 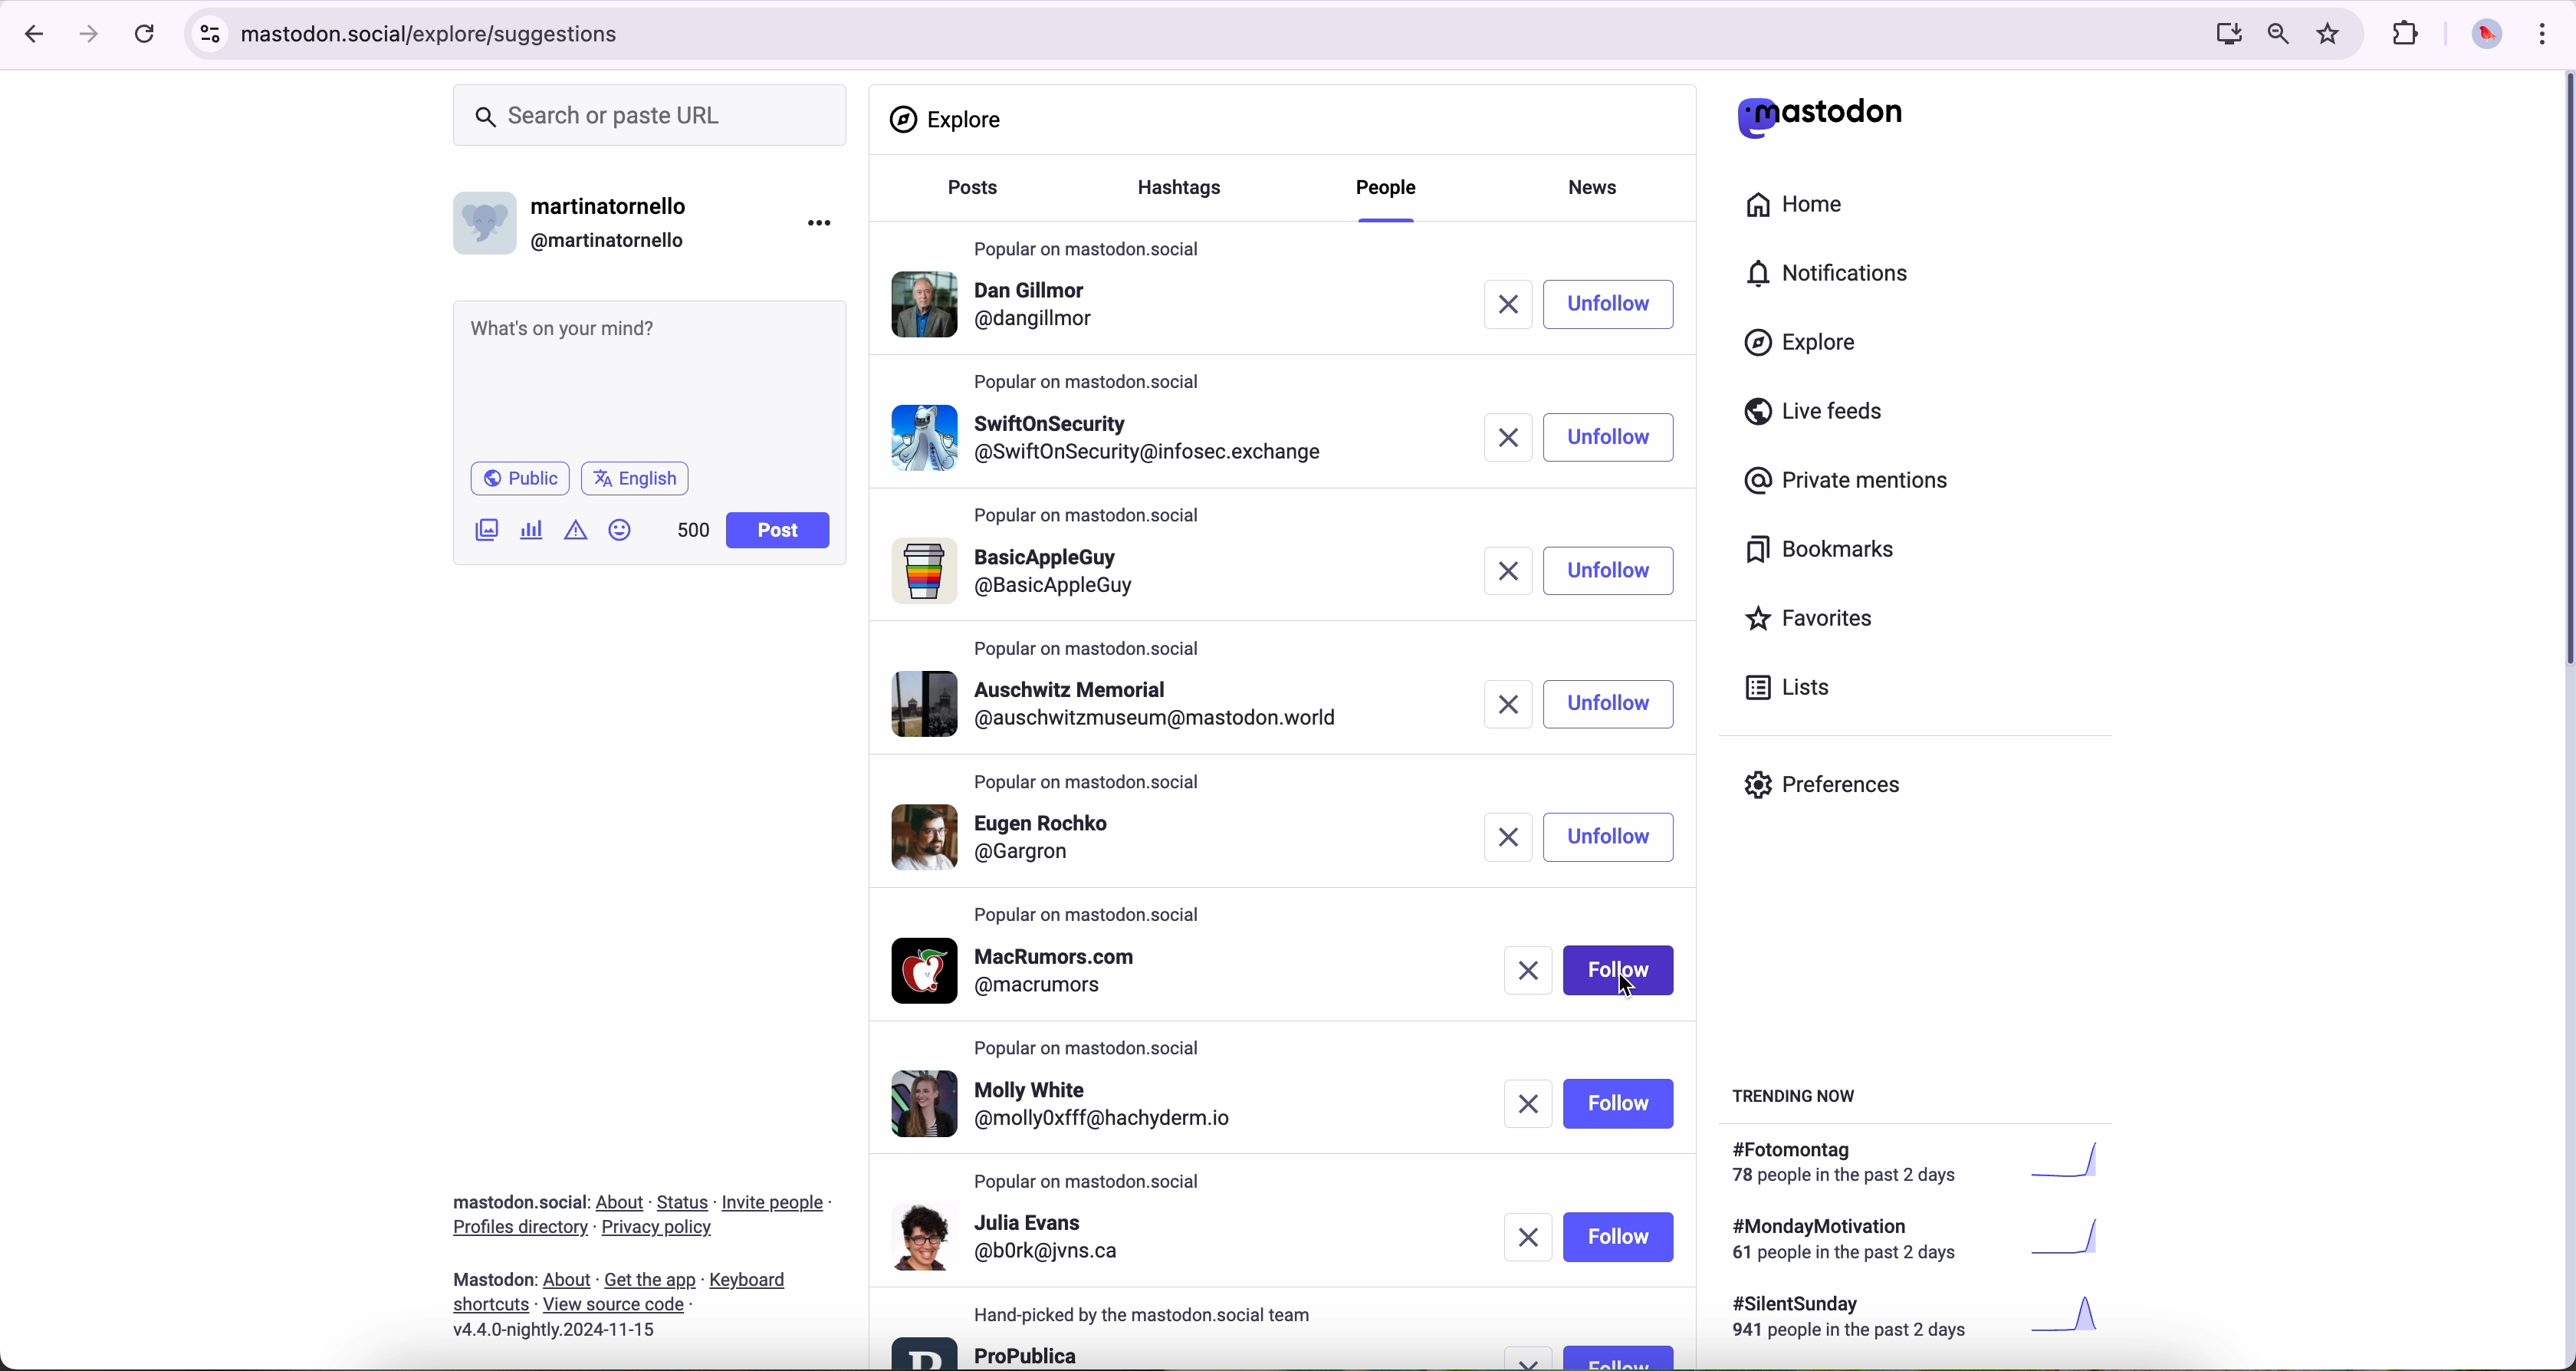 I want to click on profile, so click(x=1013, y=1236).